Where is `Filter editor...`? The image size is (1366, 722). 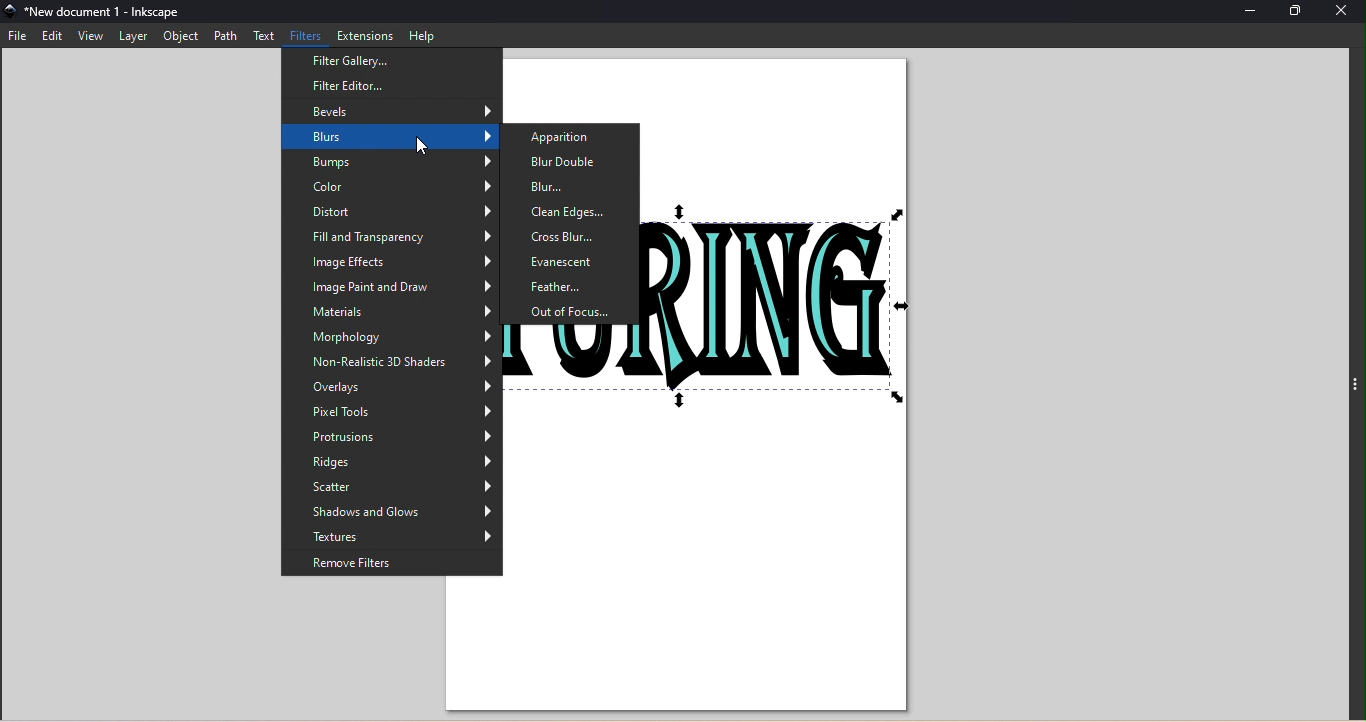 Filter editor... is located at coordinates (385, 85).